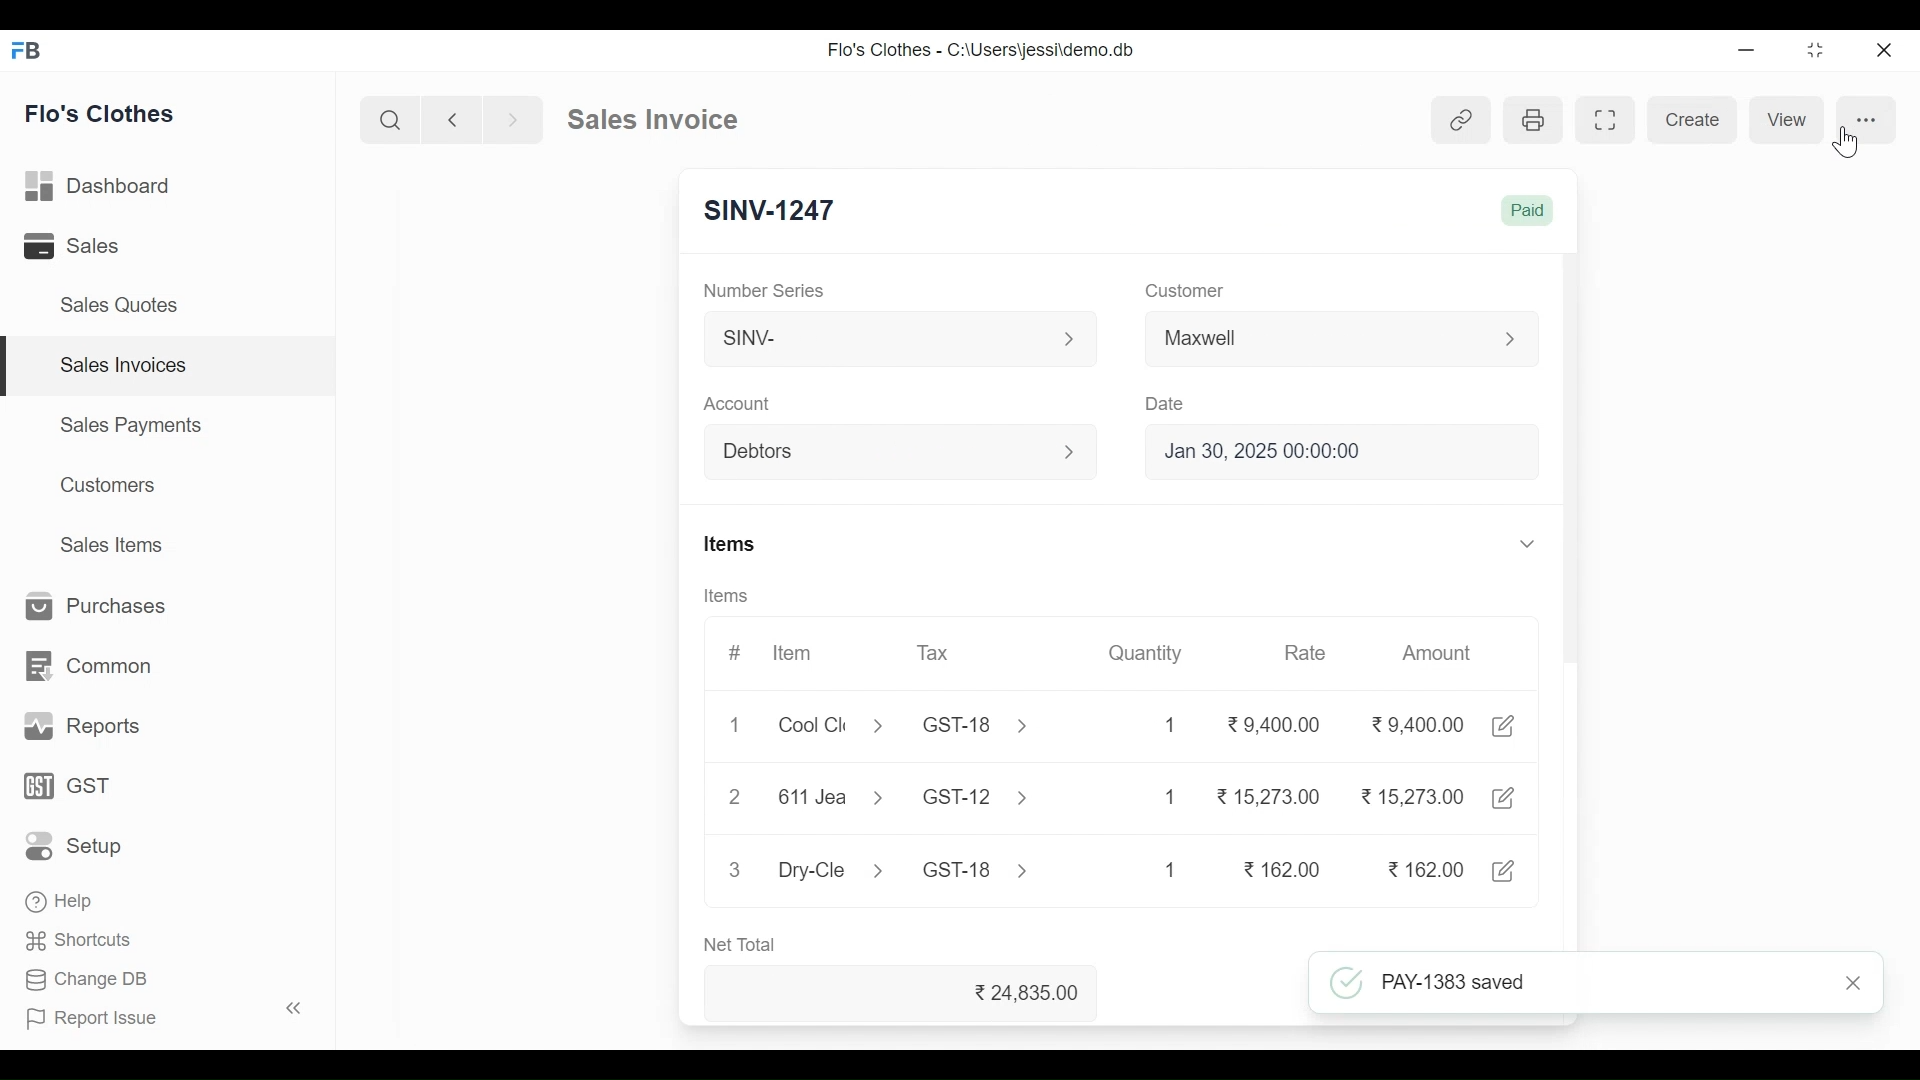 The height and width of the screenshot is (1080, 1920). What do you see at coordinates (1568, 474) in the screenshot?
I see `Vertical Scroll bar` at bounding box center [1568, 474].